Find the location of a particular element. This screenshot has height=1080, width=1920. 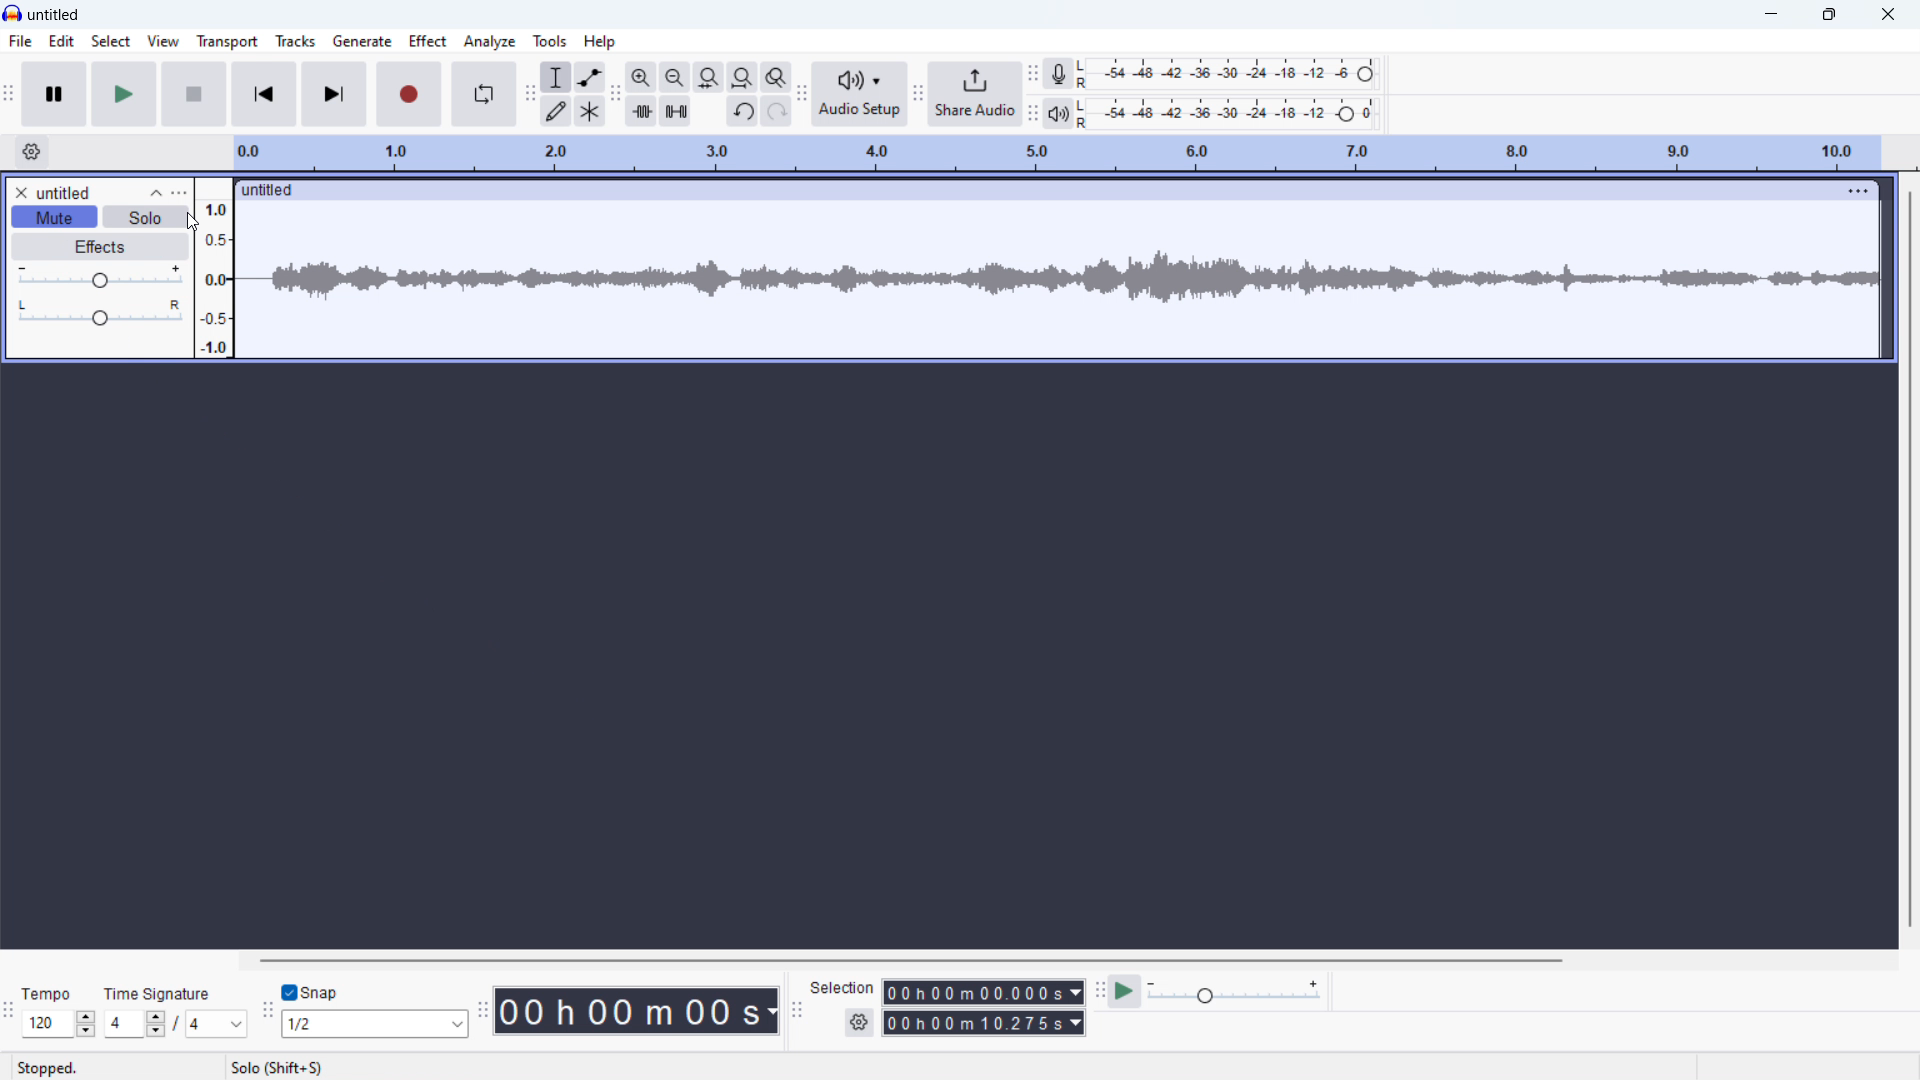

generate is located at coordinates (362, 41).